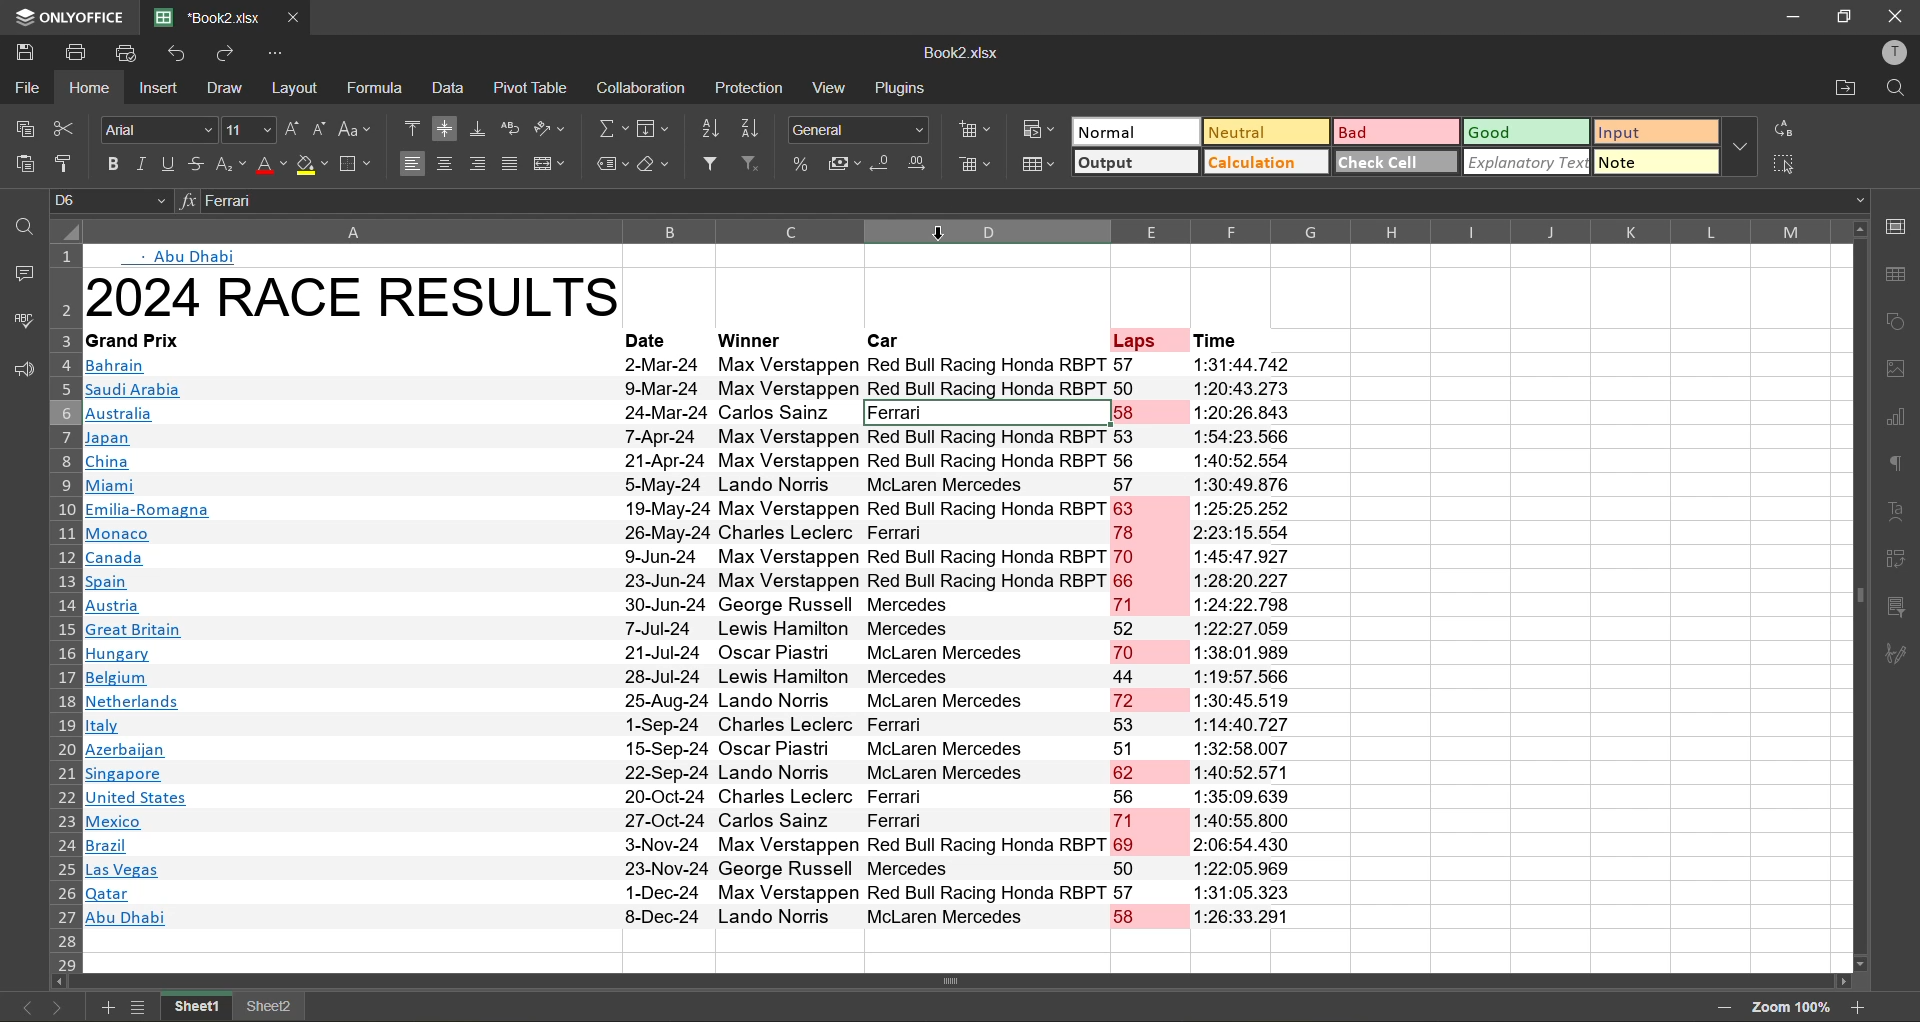 Image resolution: width=1920 pixels, height=1022 pixels. I want to click on font color, so click(270, 165).